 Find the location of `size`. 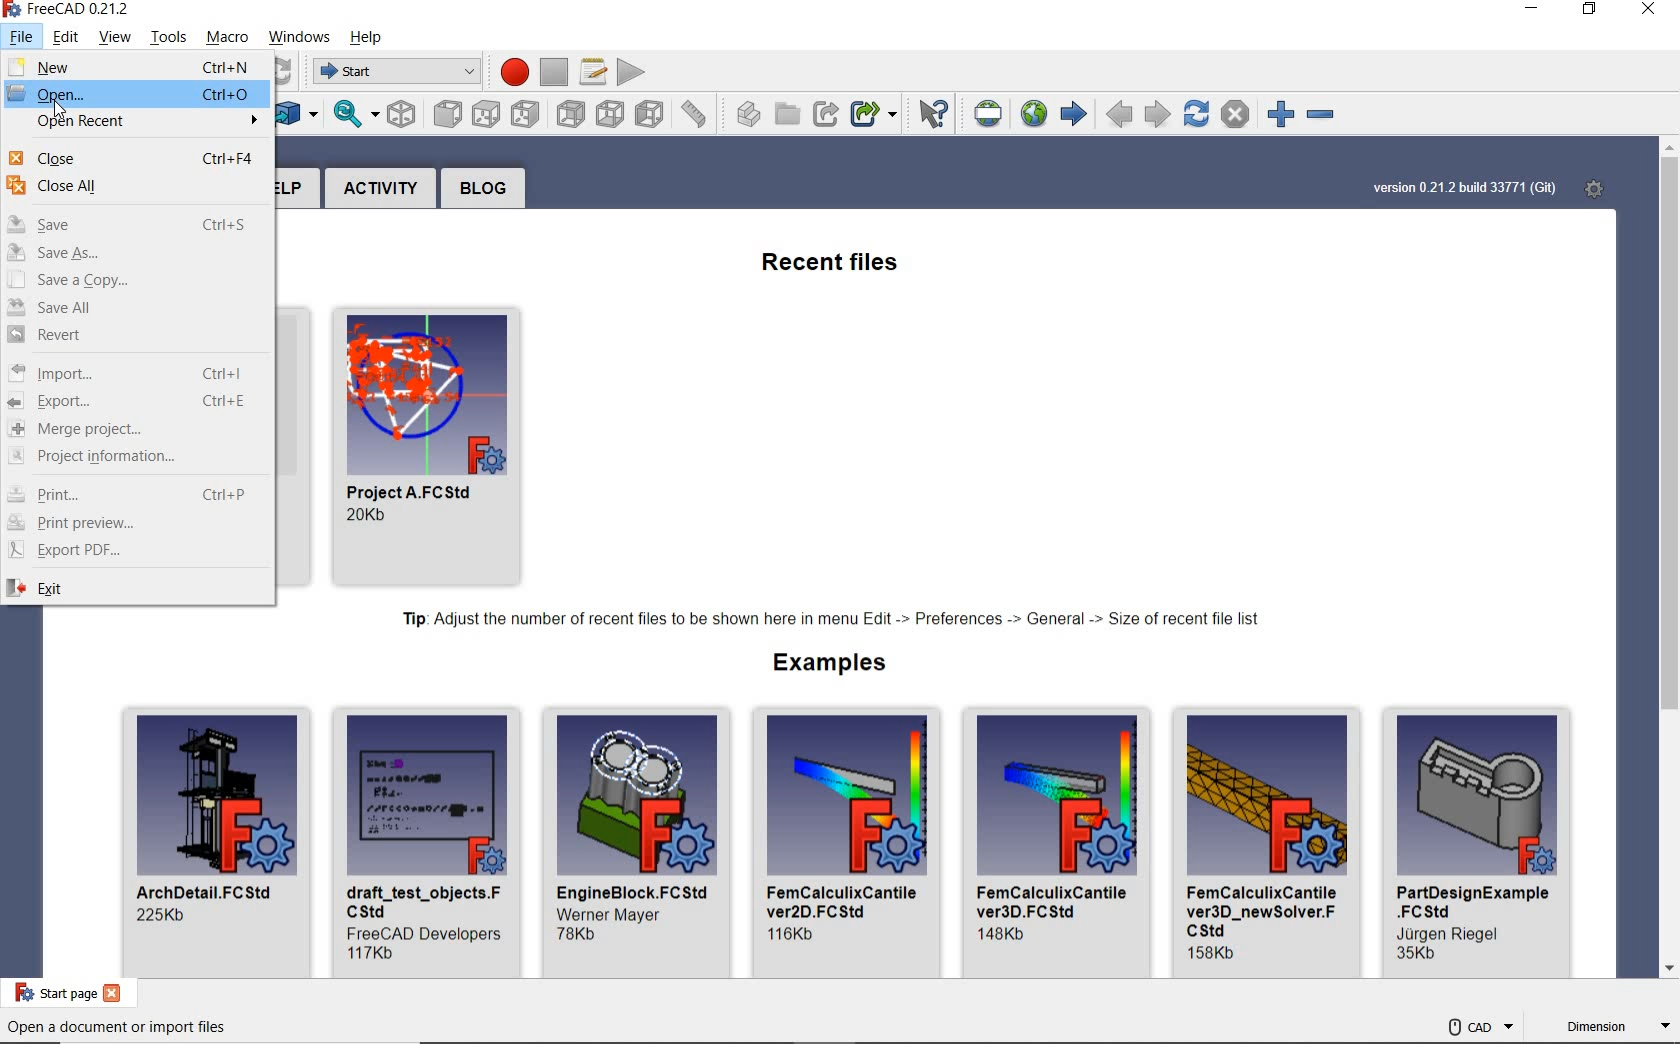

size is located at coordinates (794, 934).